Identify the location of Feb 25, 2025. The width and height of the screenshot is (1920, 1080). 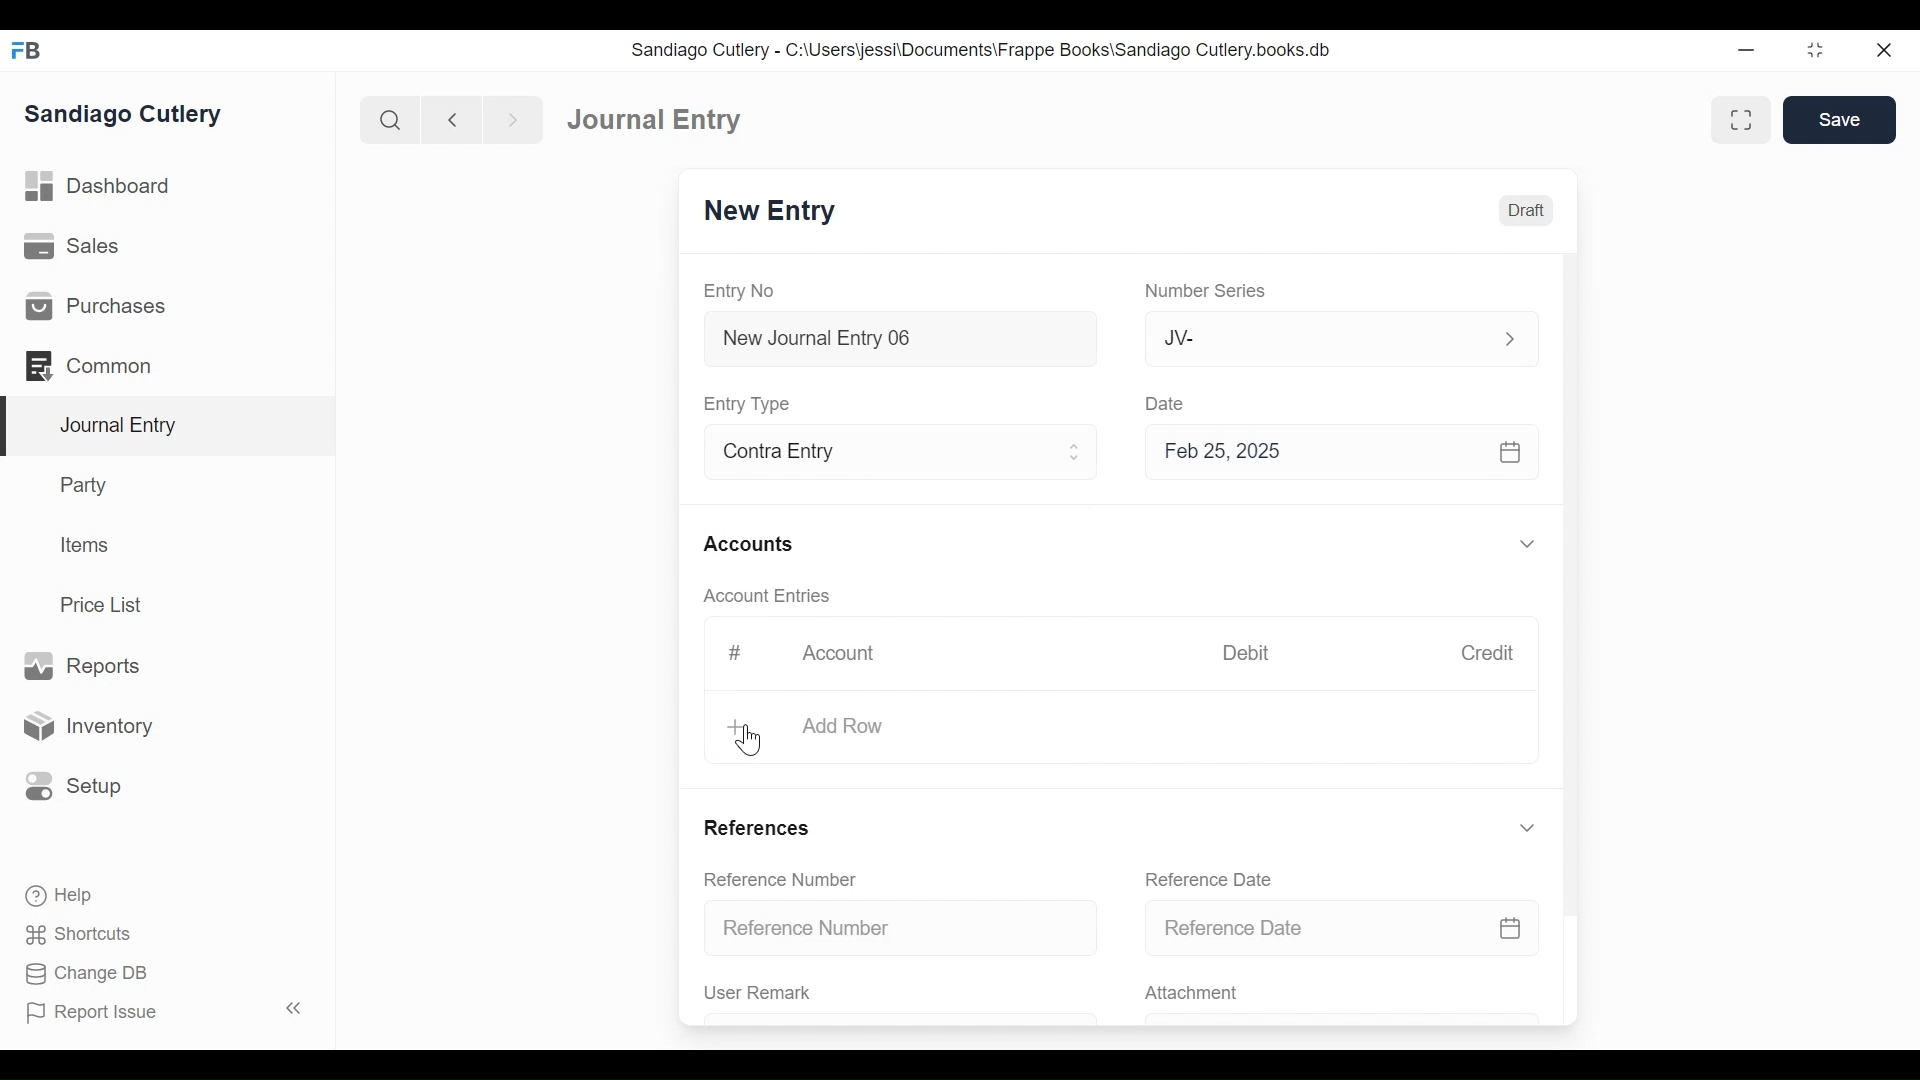
(1333, 451).